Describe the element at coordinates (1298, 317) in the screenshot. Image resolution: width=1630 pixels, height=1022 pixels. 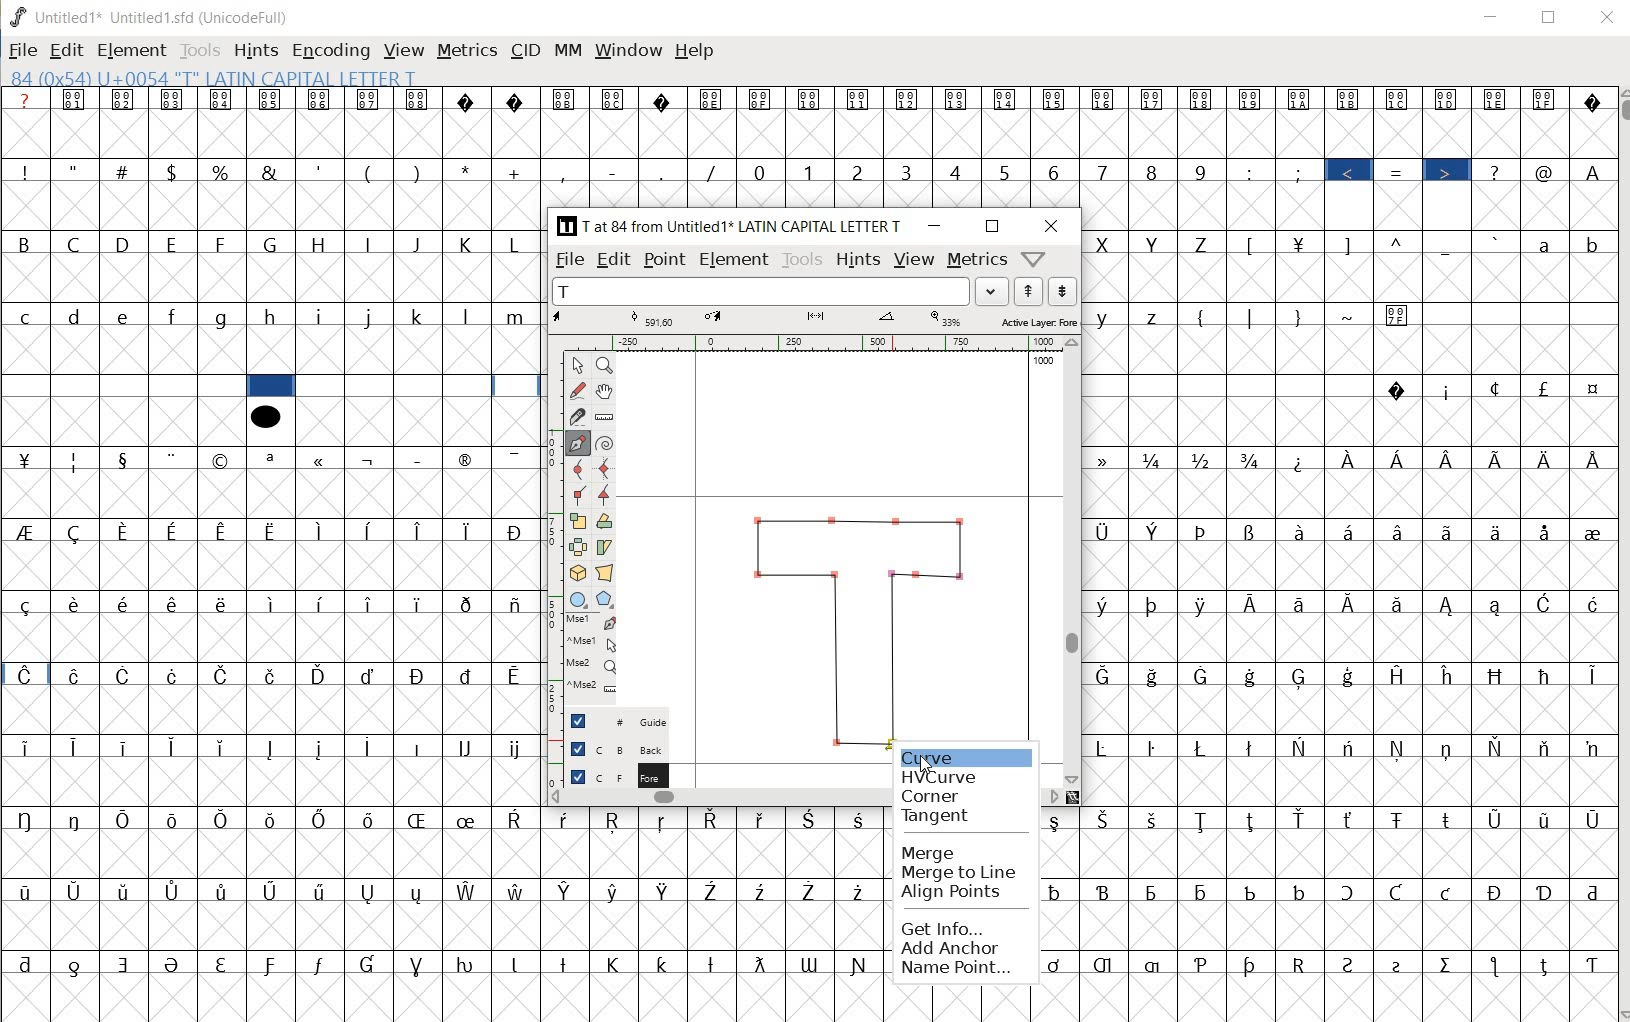
I see `)` at that location.